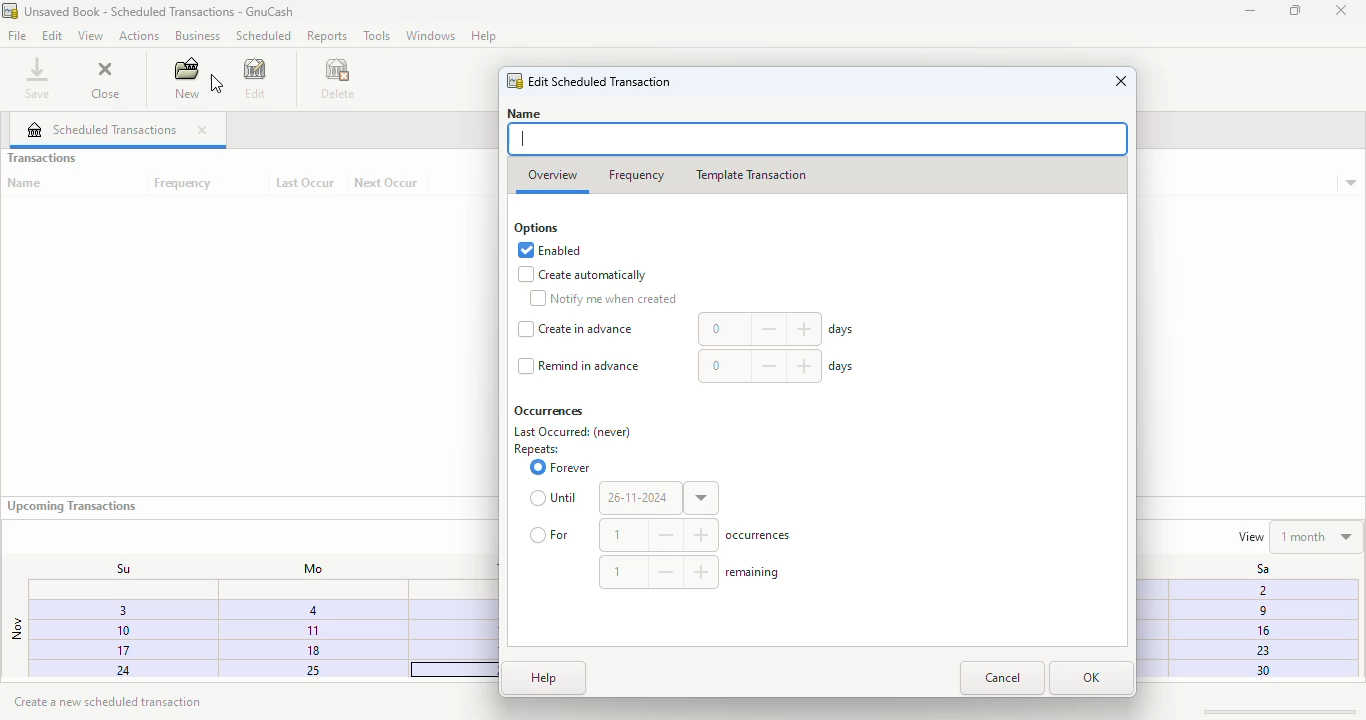  What do you see at coordinates (16, 629) in the screenshot?
I see `nov` at bounding box center [16, 629].